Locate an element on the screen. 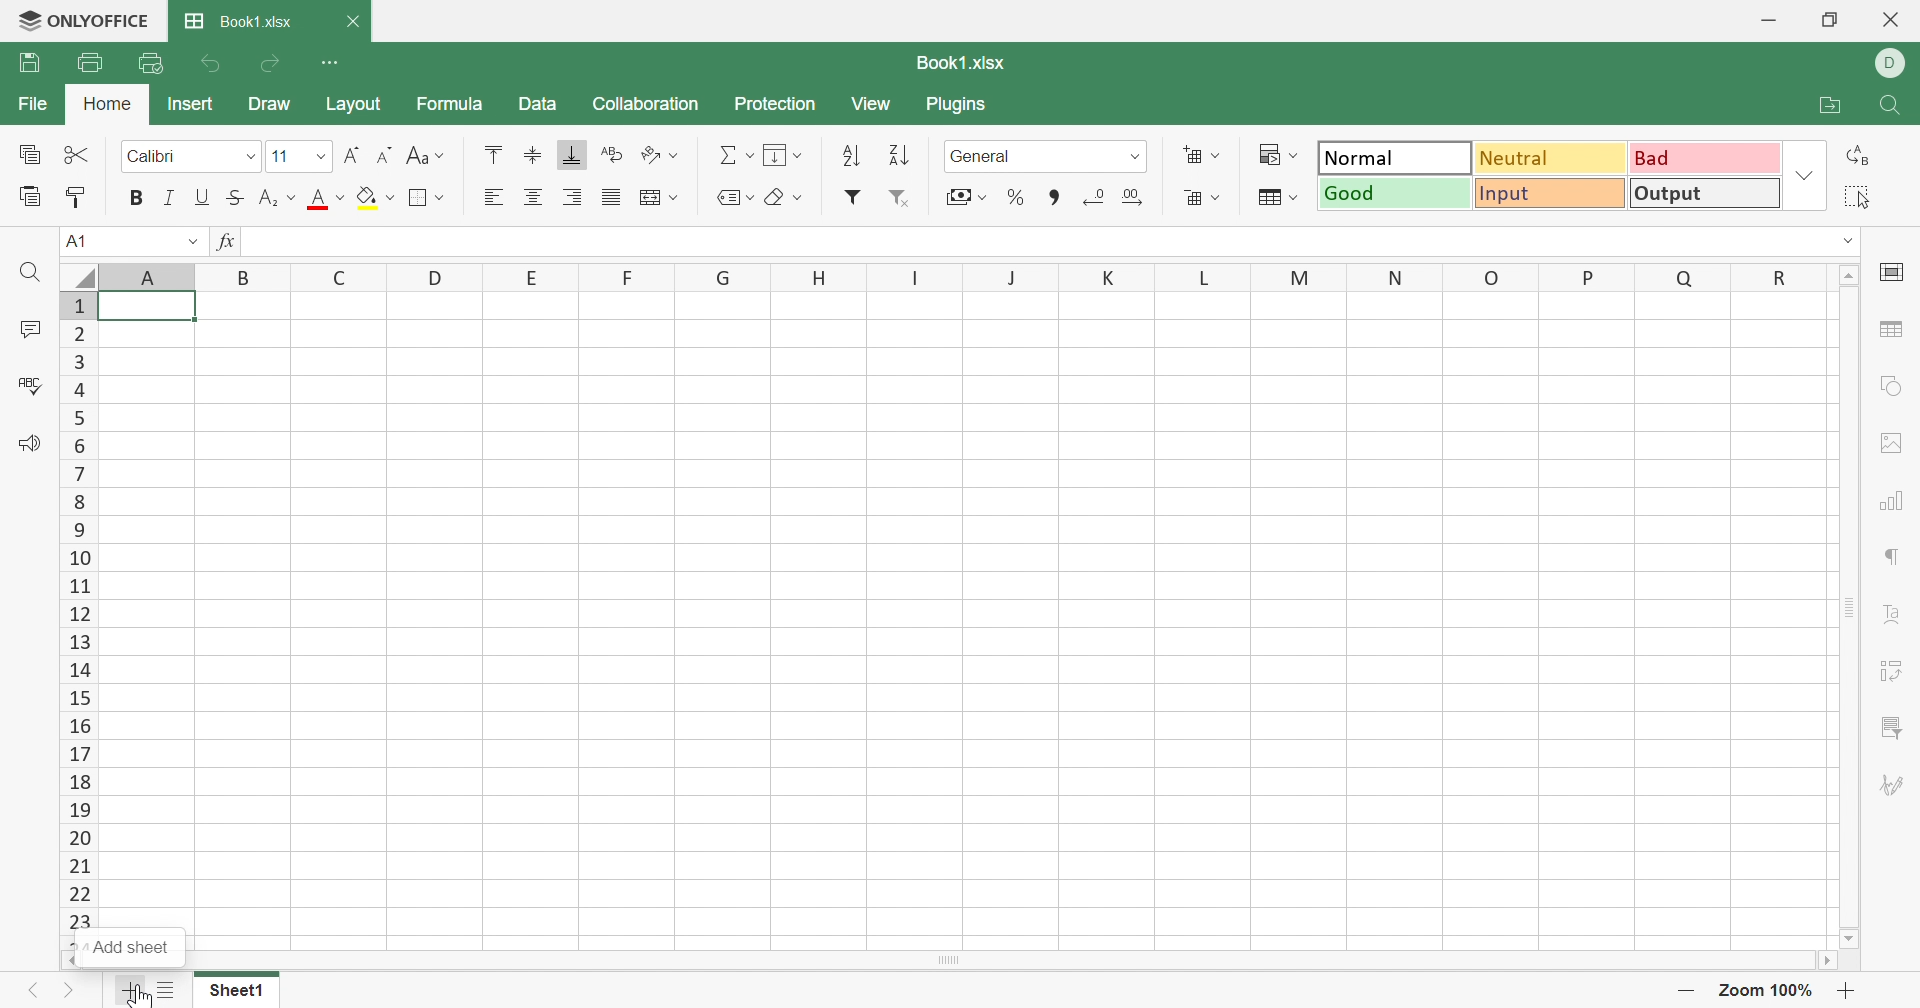 Image resolution: width=1920 pixels, height=1008 pixels. Drop Down is located at coordinates (321, 155).